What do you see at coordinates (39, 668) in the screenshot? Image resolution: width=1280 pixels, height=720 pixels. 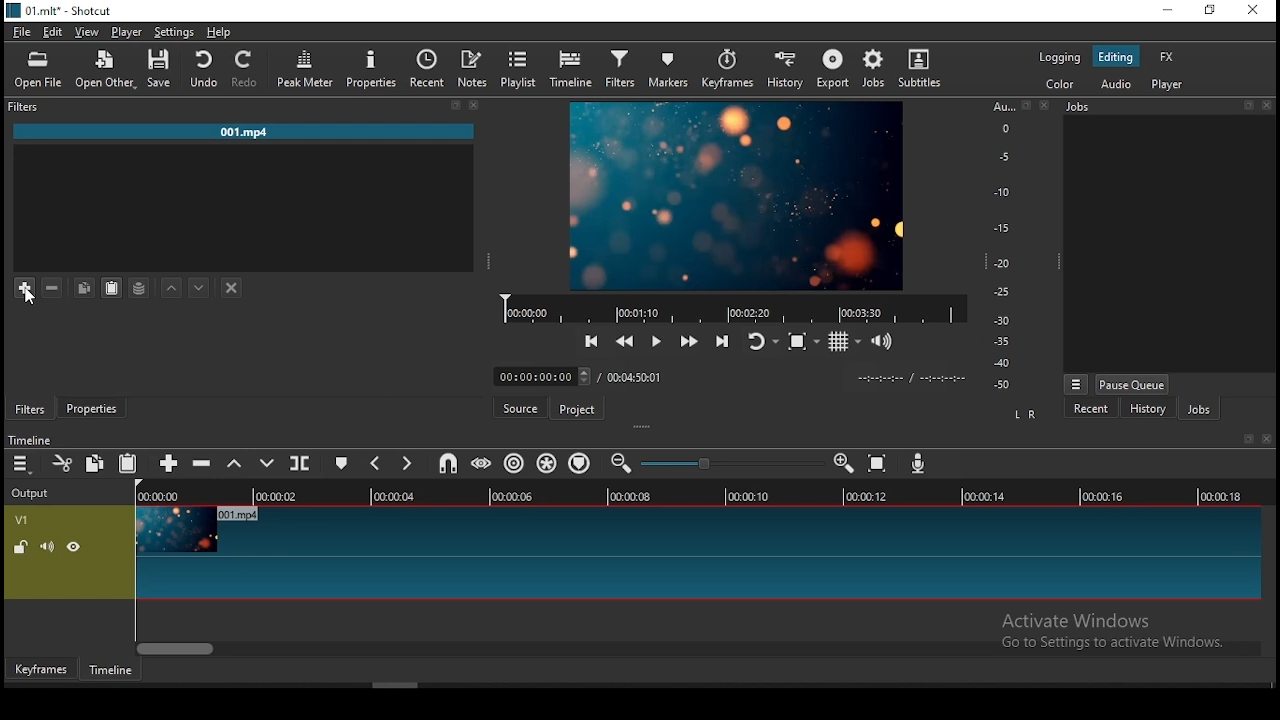 I see `keyframes` at bounding box center [39, 668].